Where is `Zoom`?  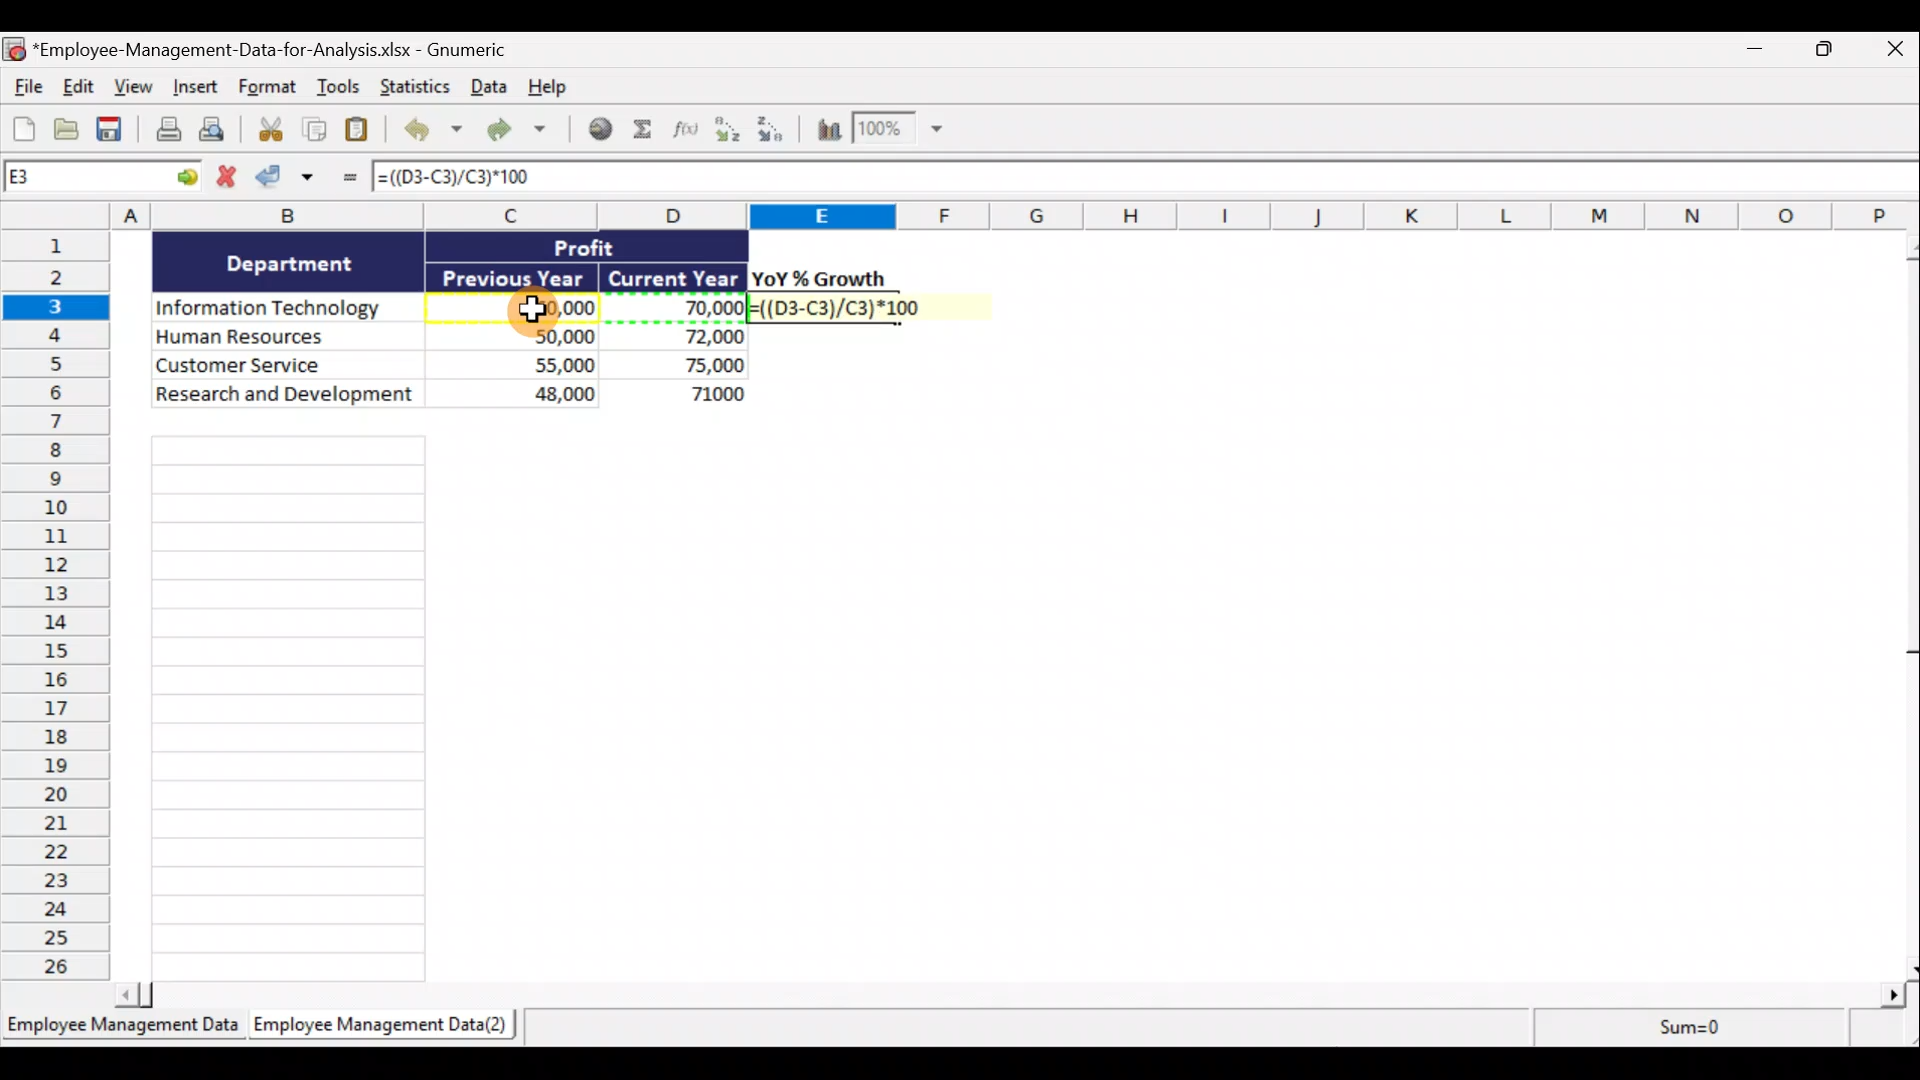 Zoom is located at coordinates (897, 131).